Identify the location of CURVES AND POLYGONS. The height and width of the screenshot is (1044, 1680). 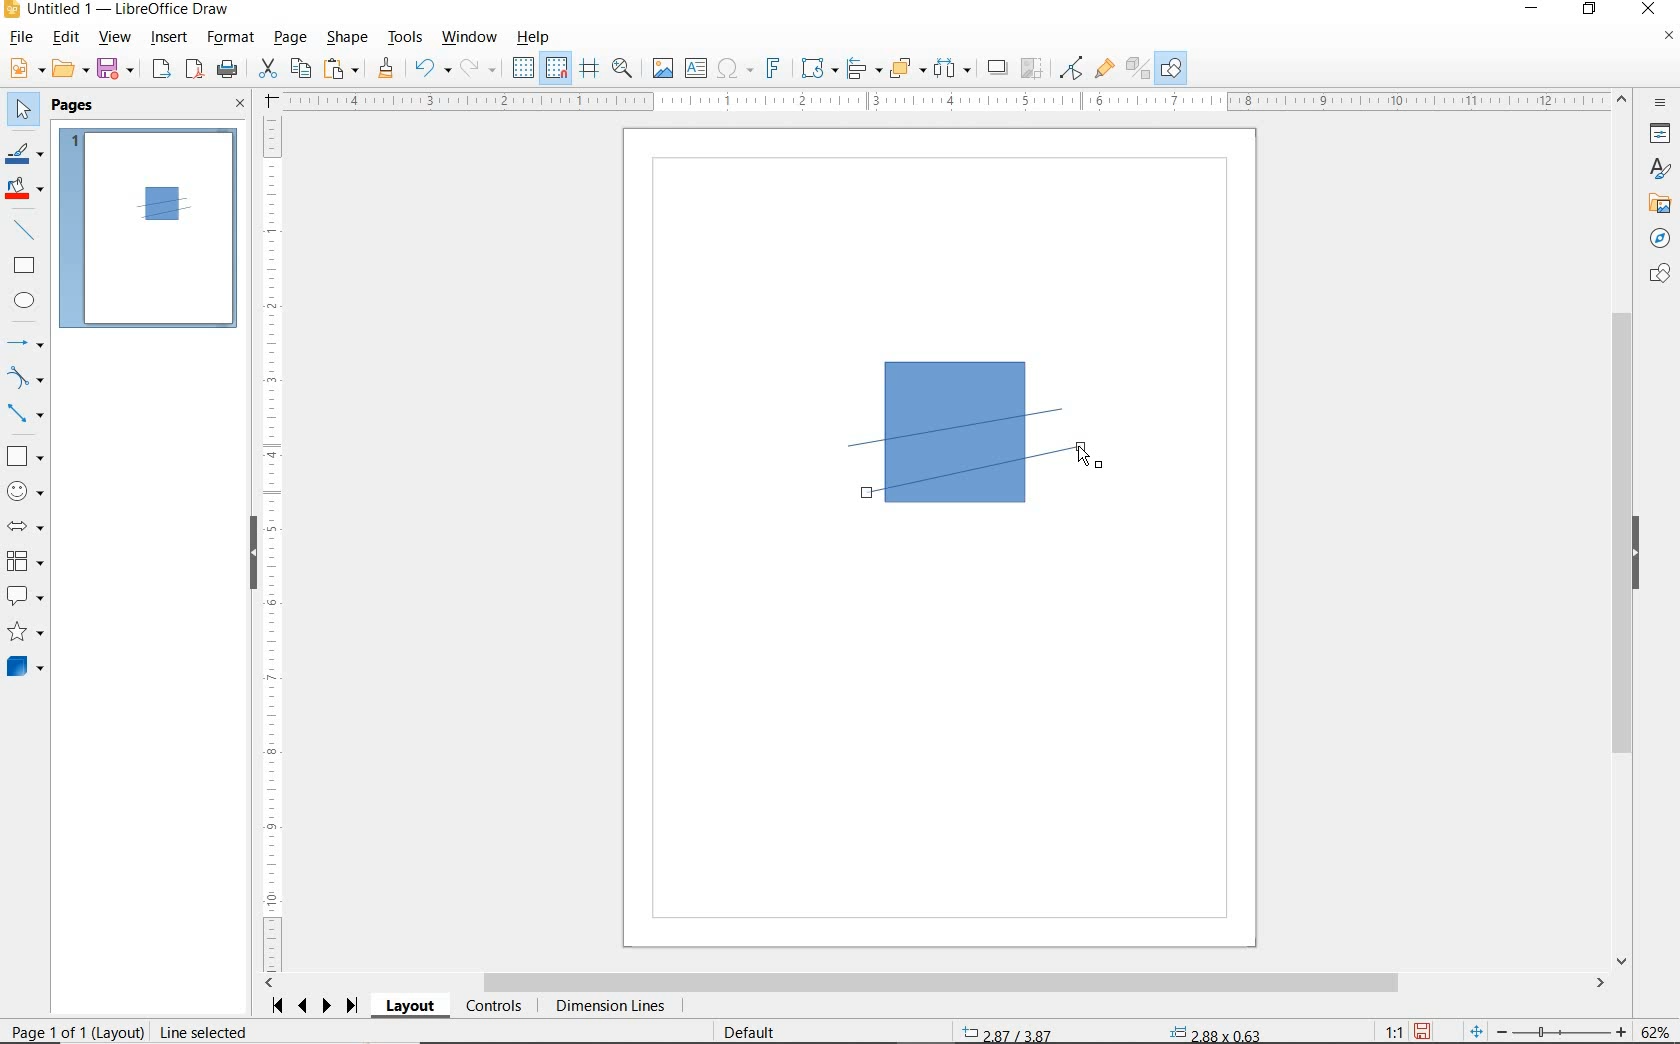
(26, 377).